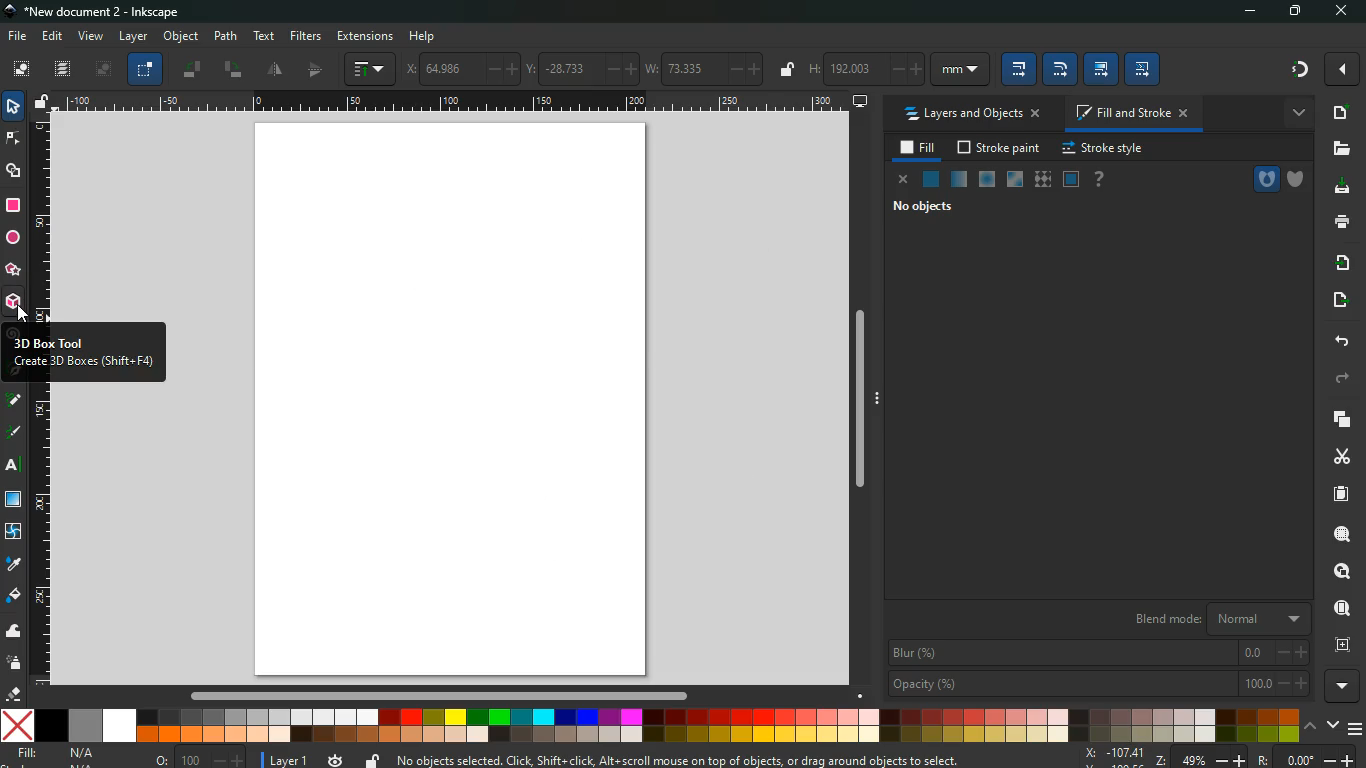 The width and height of the screenshot is (1366, 768). I want to click on more, so click(1342, 69).